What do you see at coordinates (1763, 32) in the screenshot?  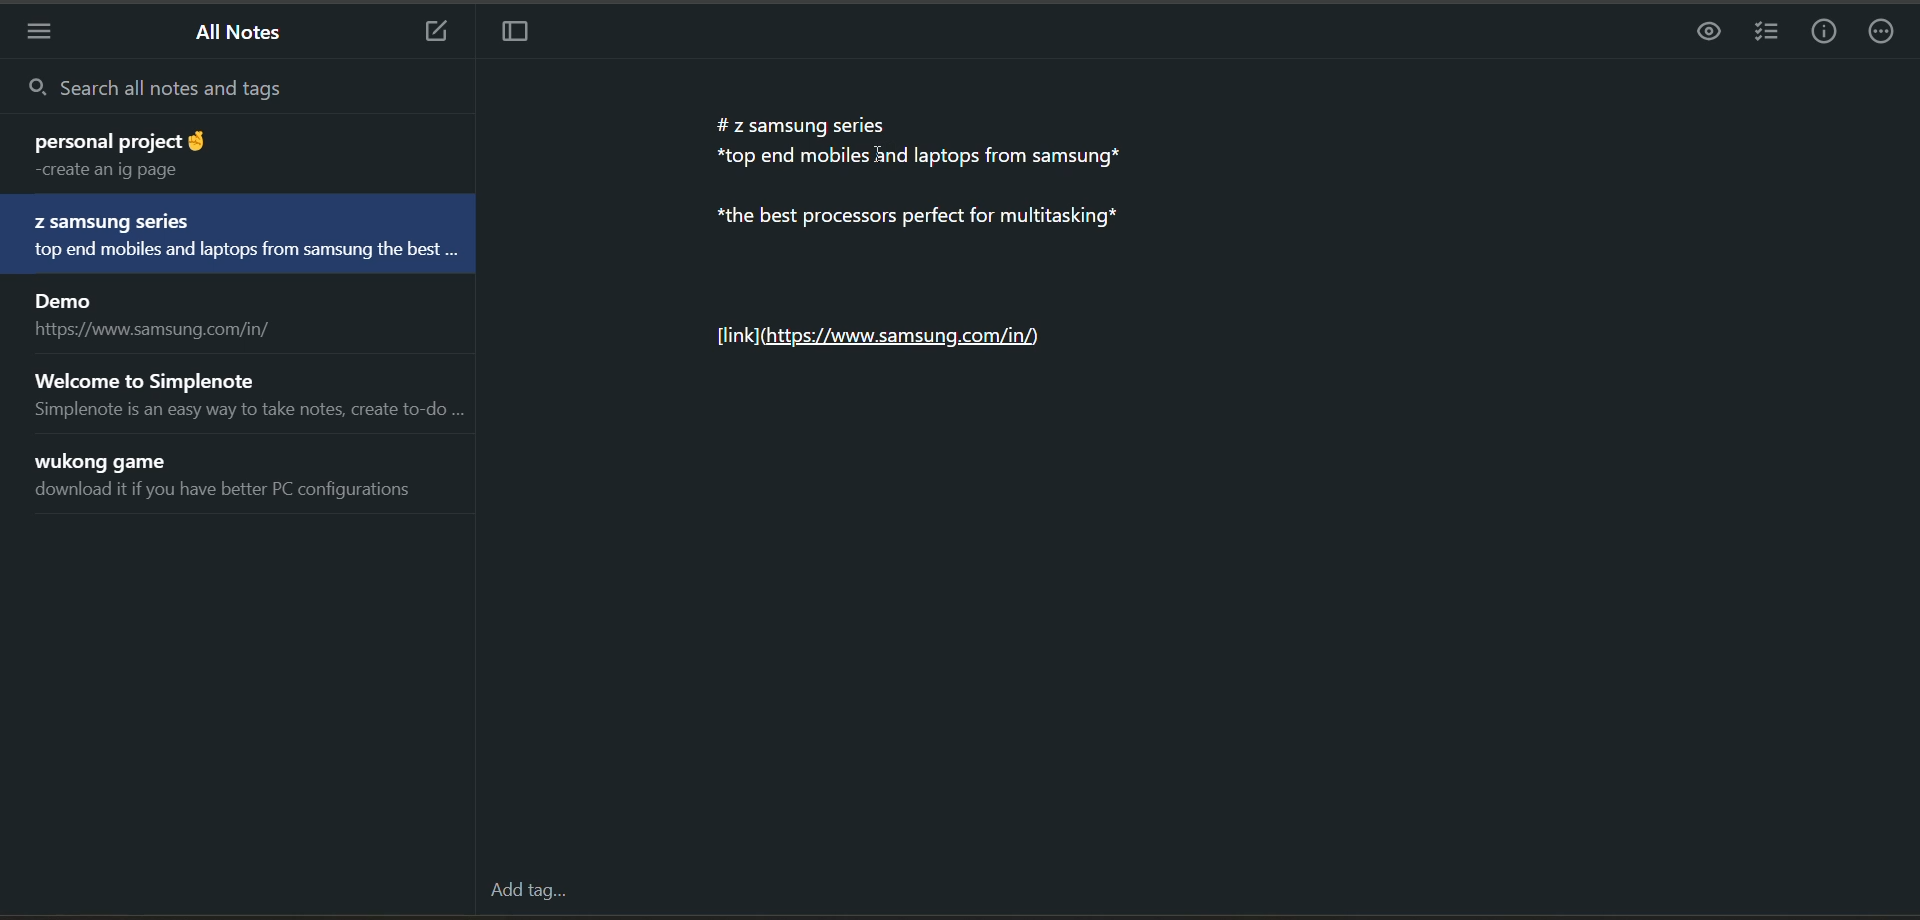 I see `insert checklist` at bounding box center [1763, 32].